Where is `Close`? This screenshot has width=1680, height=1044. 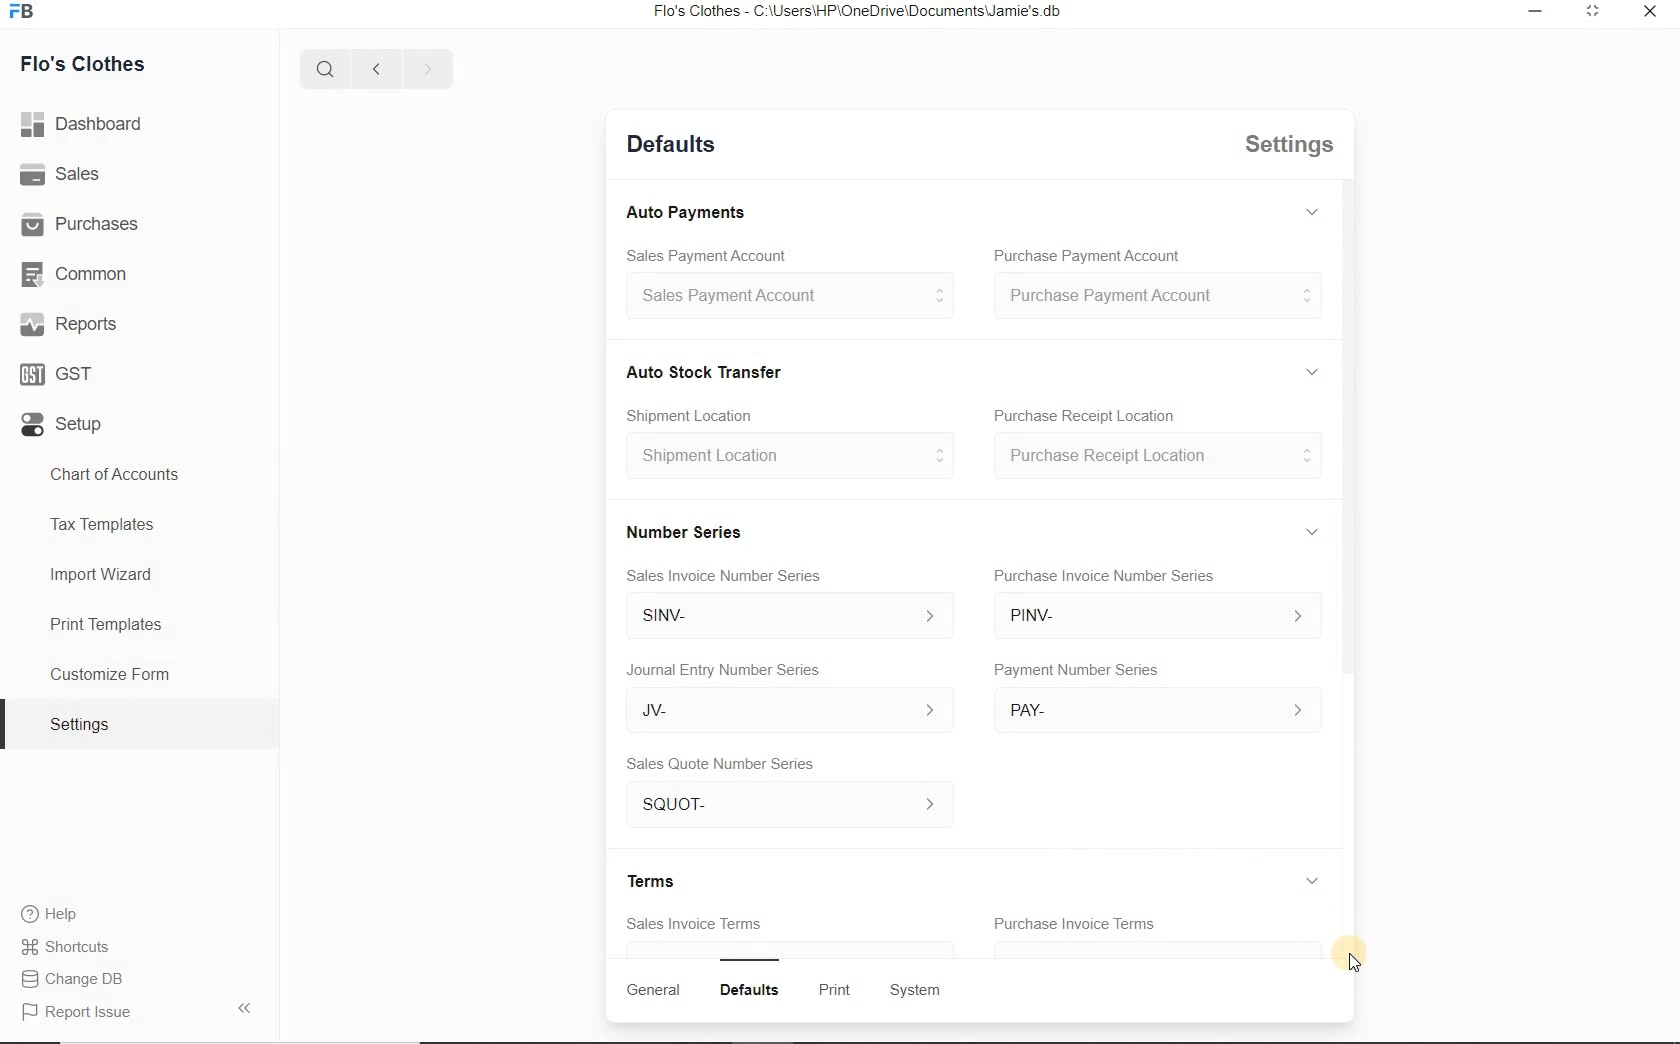
Close is located at coordinates (1650, 10).